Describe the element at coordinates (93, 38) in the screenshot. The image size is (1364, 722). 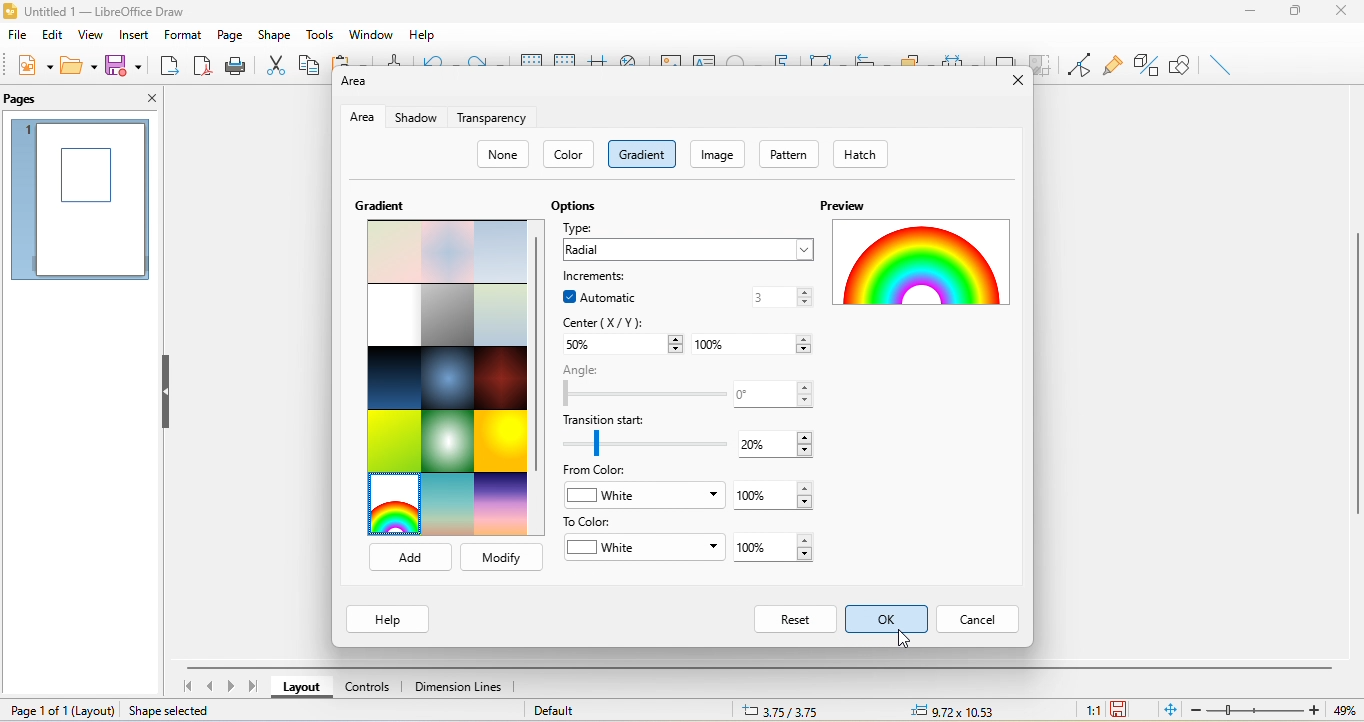
I see `view` at that location.